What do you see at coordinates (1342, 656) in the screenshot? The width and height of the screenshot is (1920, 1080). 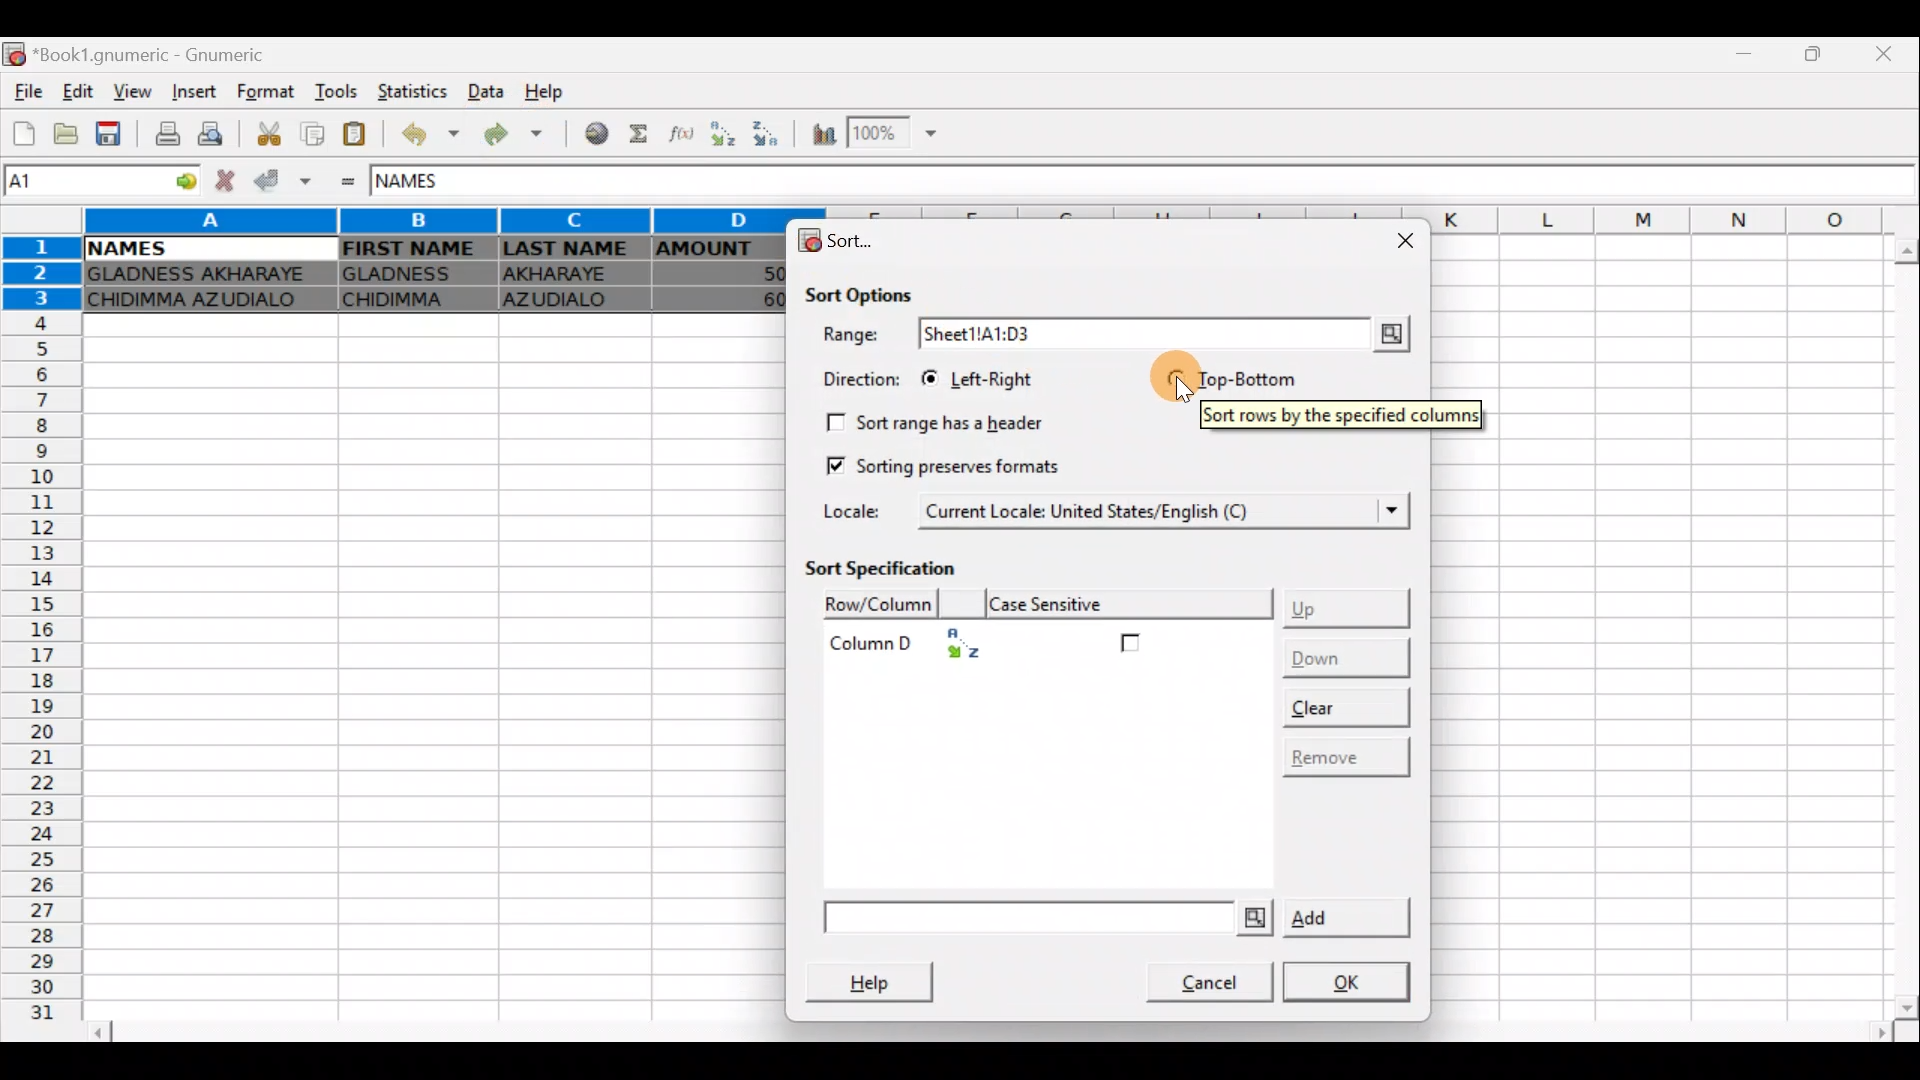 I see `Down` at bounding box center [1342, 656].